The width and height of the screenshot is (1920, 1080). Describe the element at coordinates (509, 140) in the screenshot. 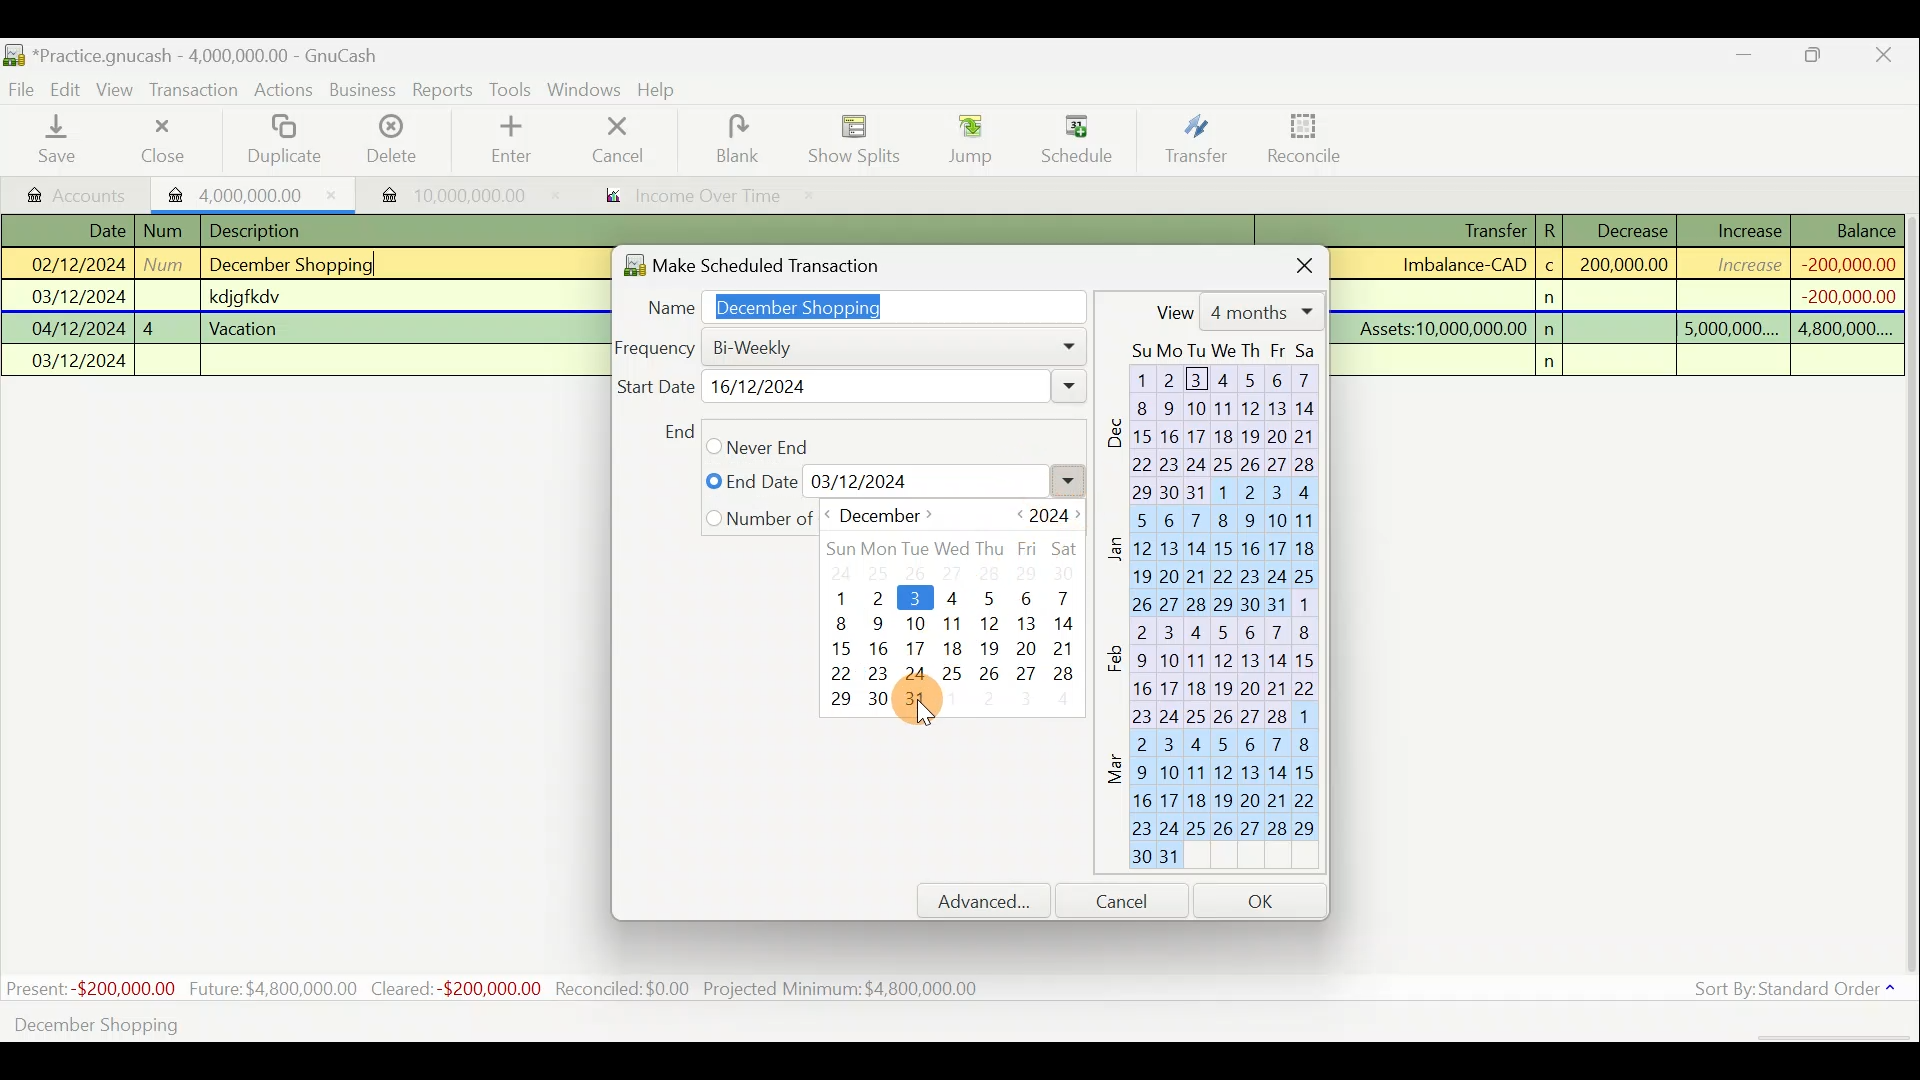

I see `Enter` at that location.